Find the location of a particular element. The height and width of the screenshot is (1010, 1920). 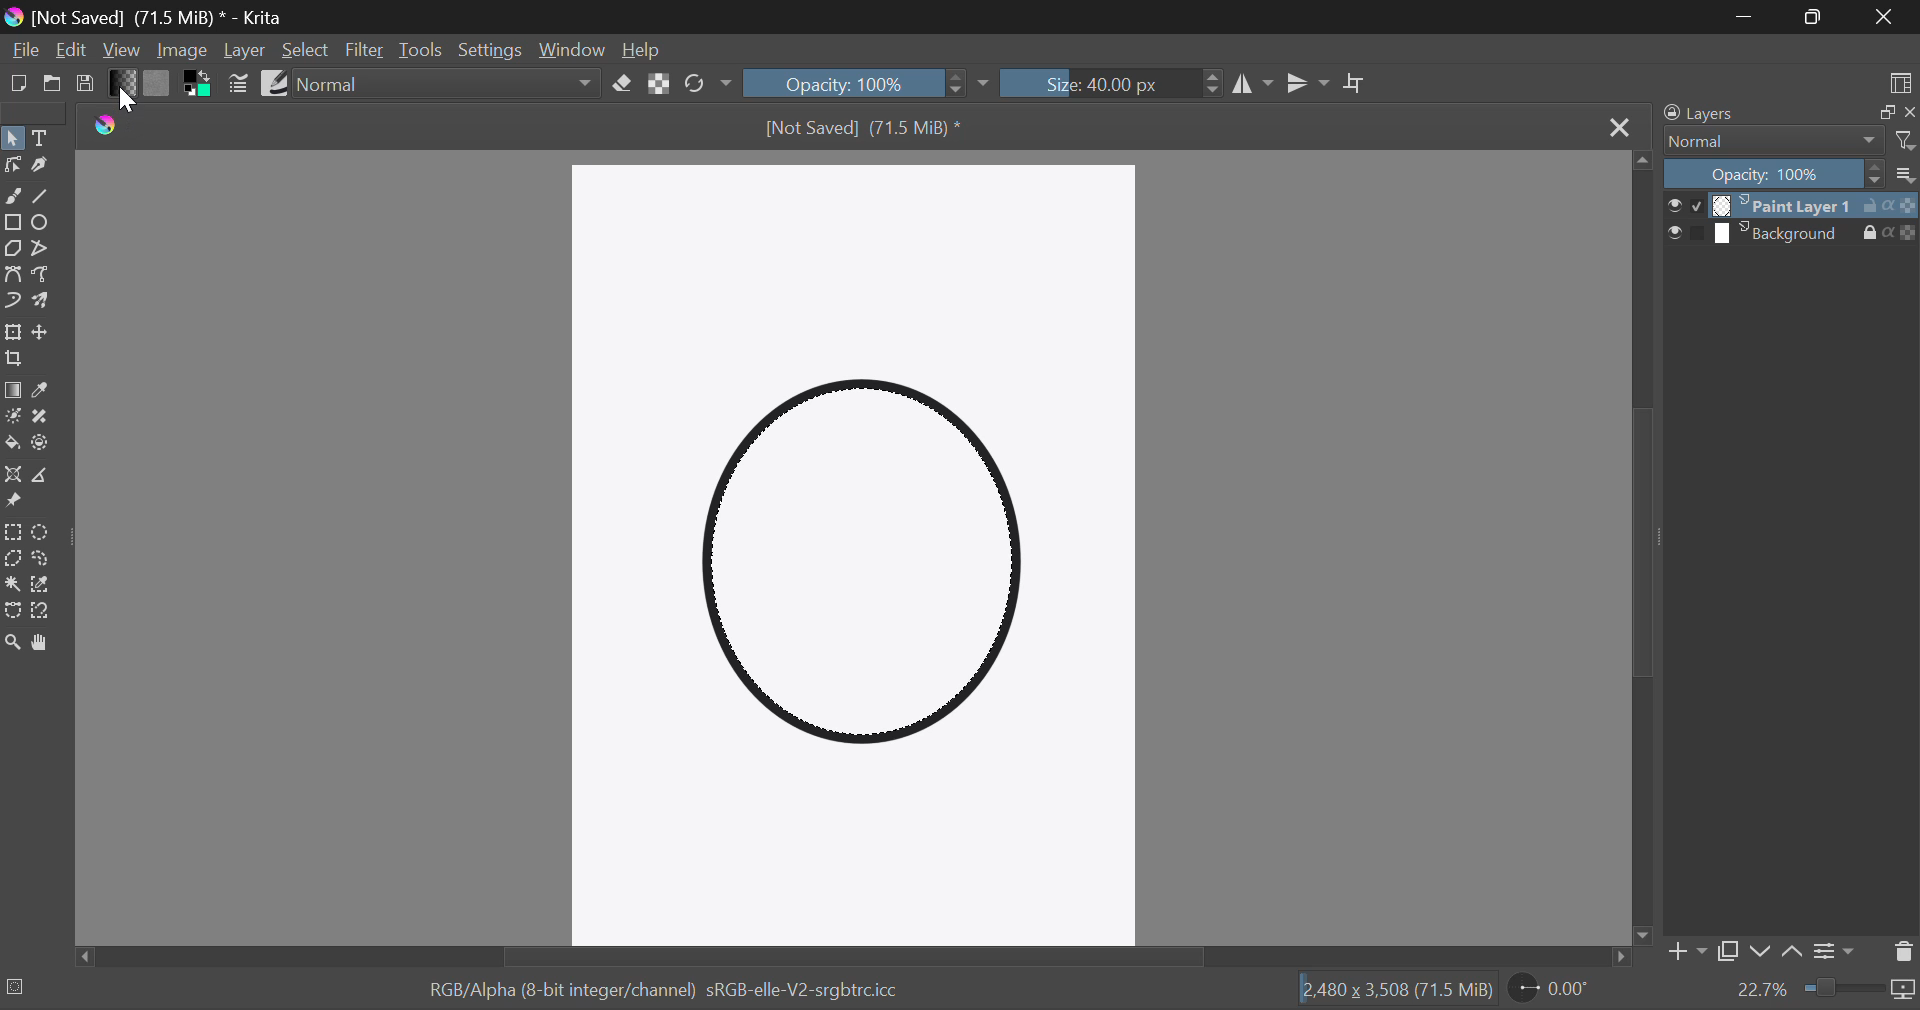

Dynamic Brush is located at coordinates (13, 303).